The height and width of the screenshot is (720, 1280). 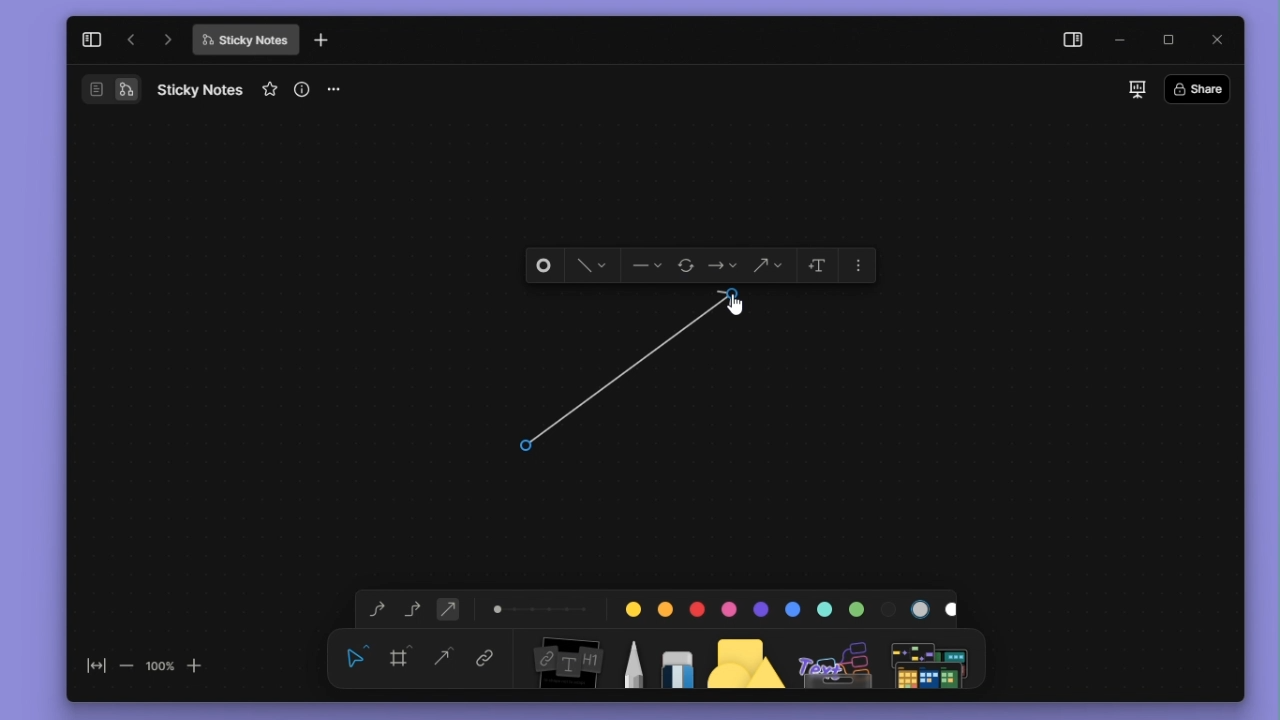 I want to click on more, so click(x=341, y=90).